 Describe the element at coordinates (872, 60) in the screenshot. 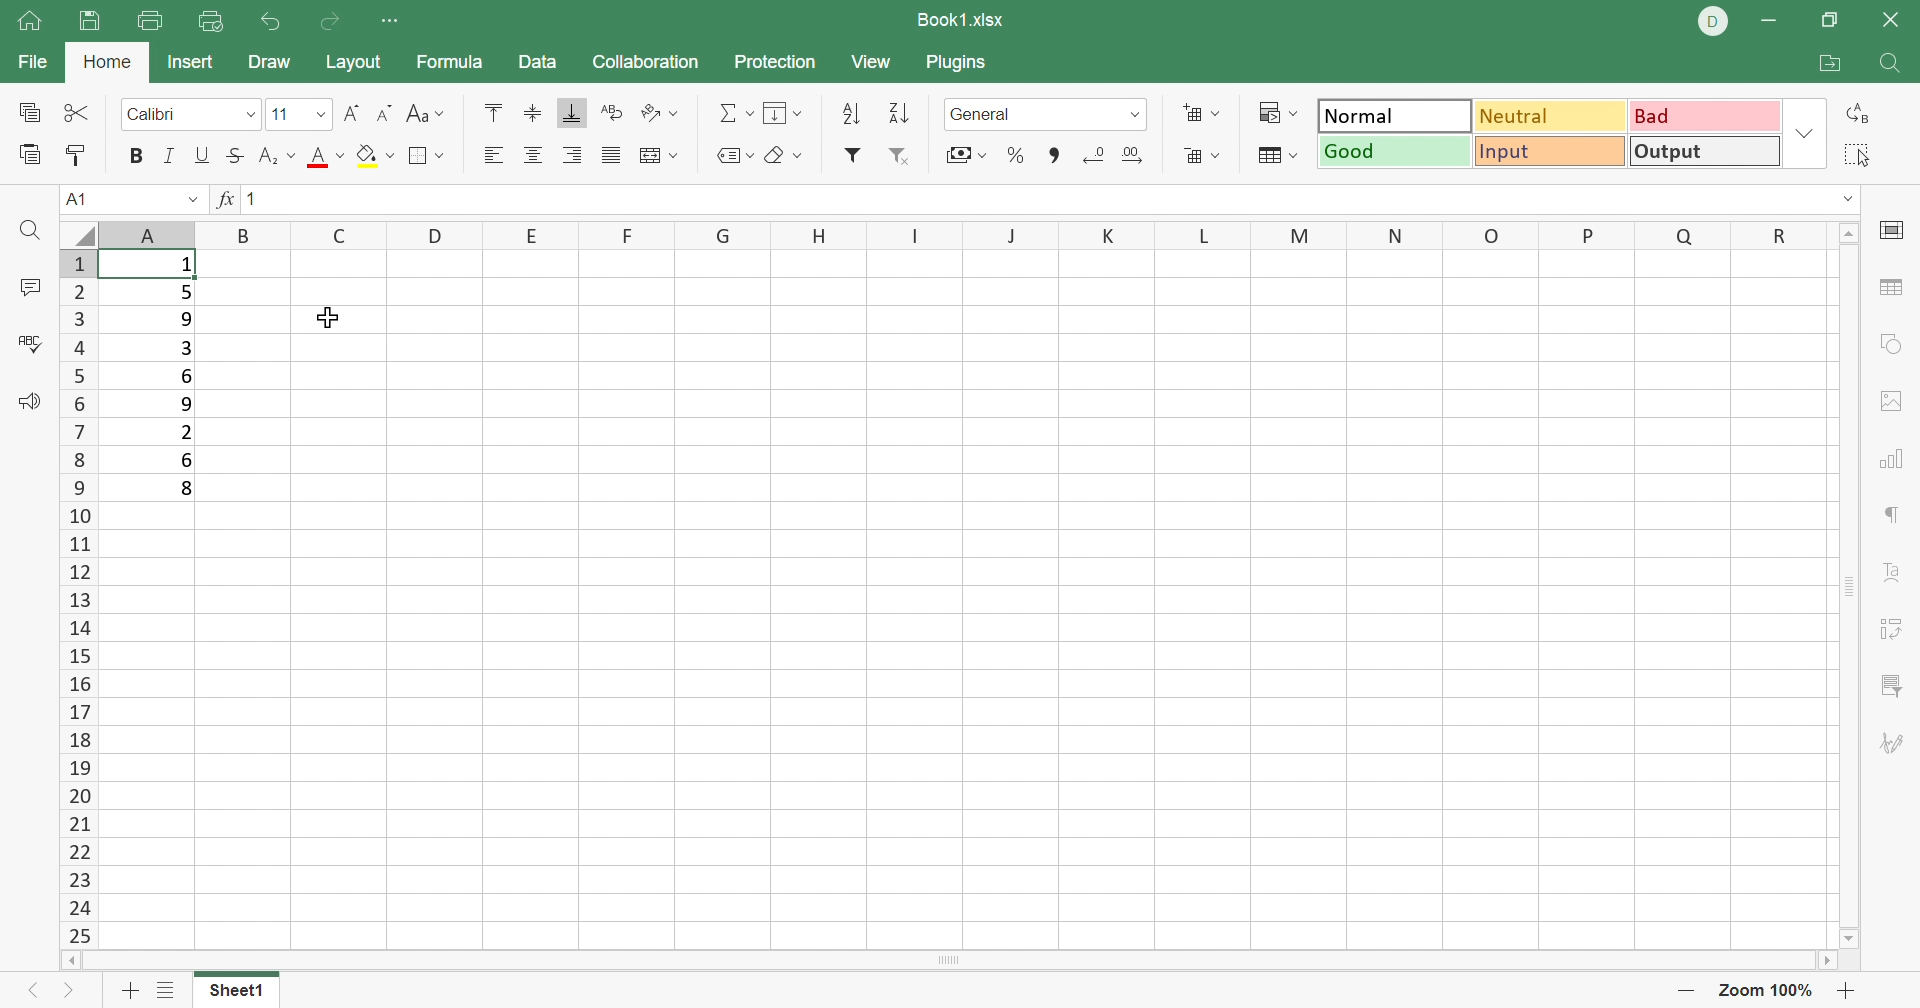

I see `View` at that location.